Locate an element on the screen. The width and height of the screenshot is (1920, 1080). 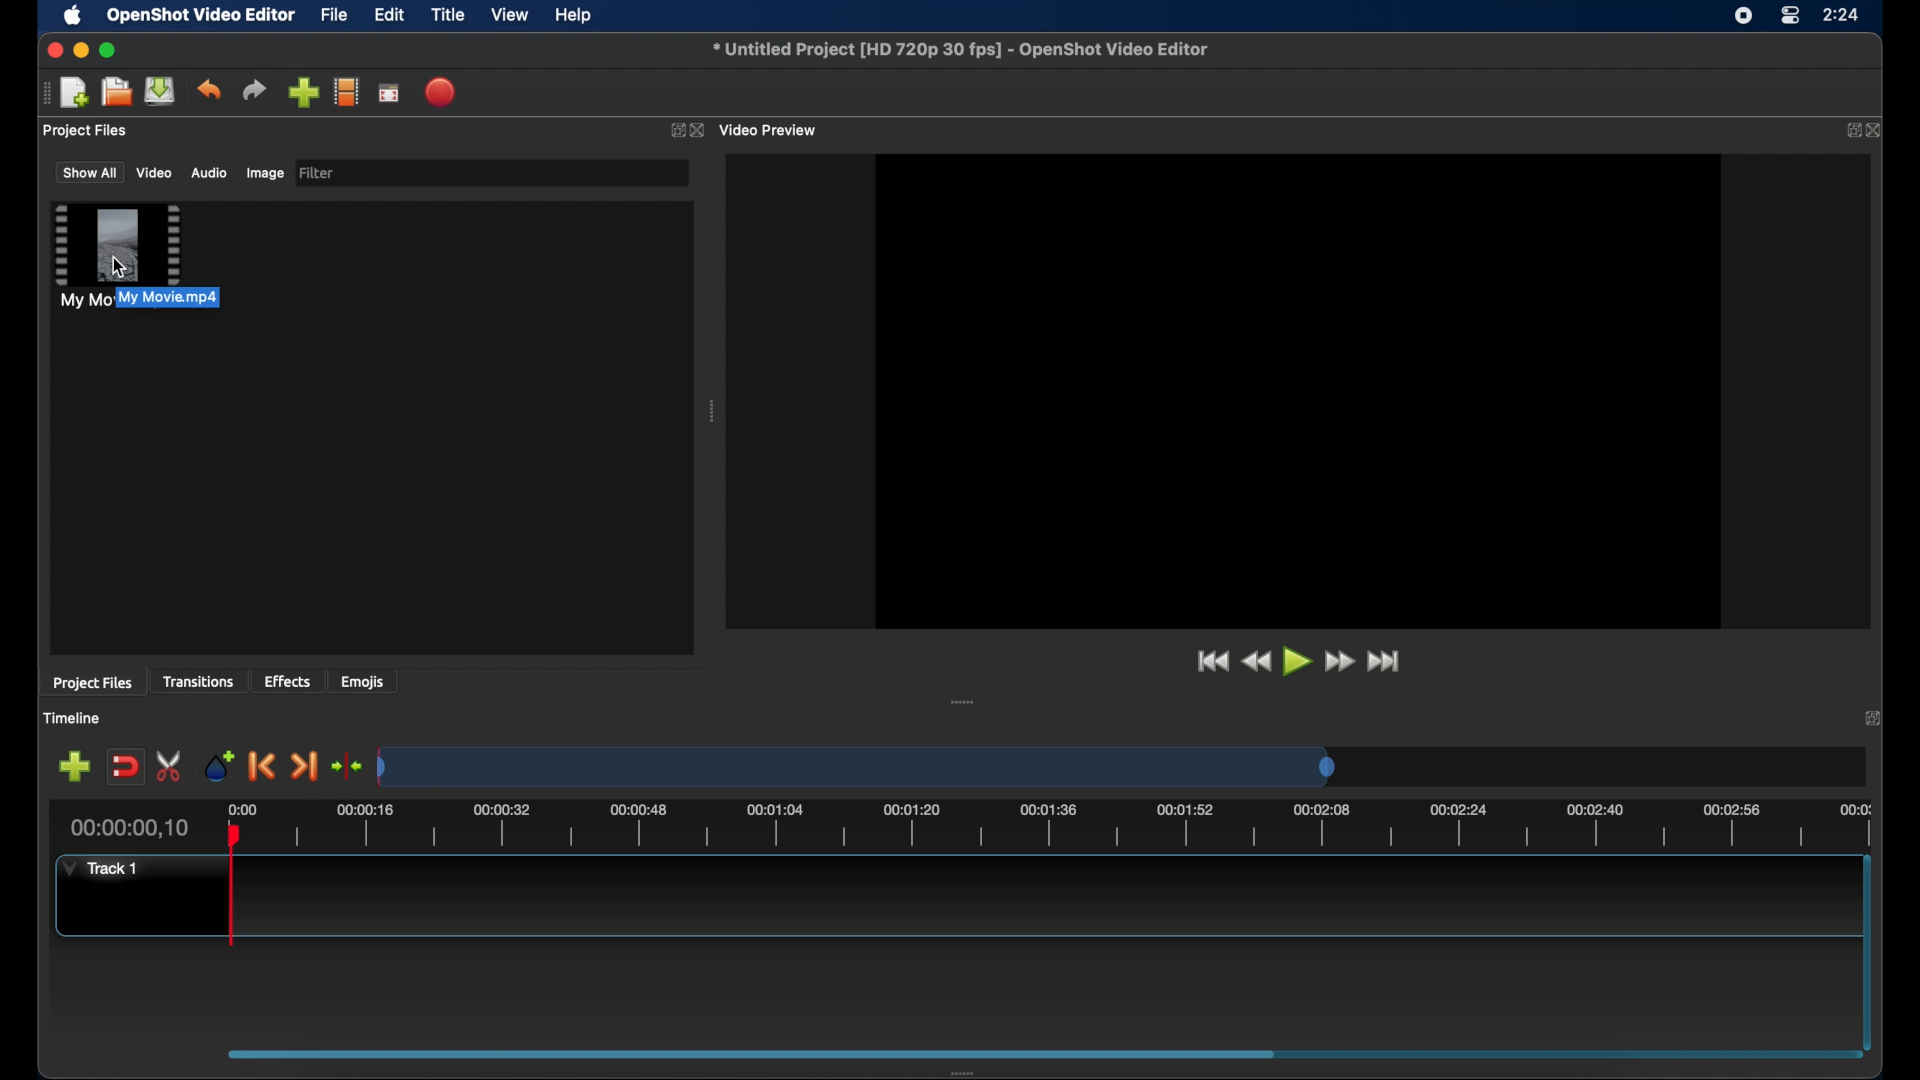
new project is located at coordinates (74, 91).